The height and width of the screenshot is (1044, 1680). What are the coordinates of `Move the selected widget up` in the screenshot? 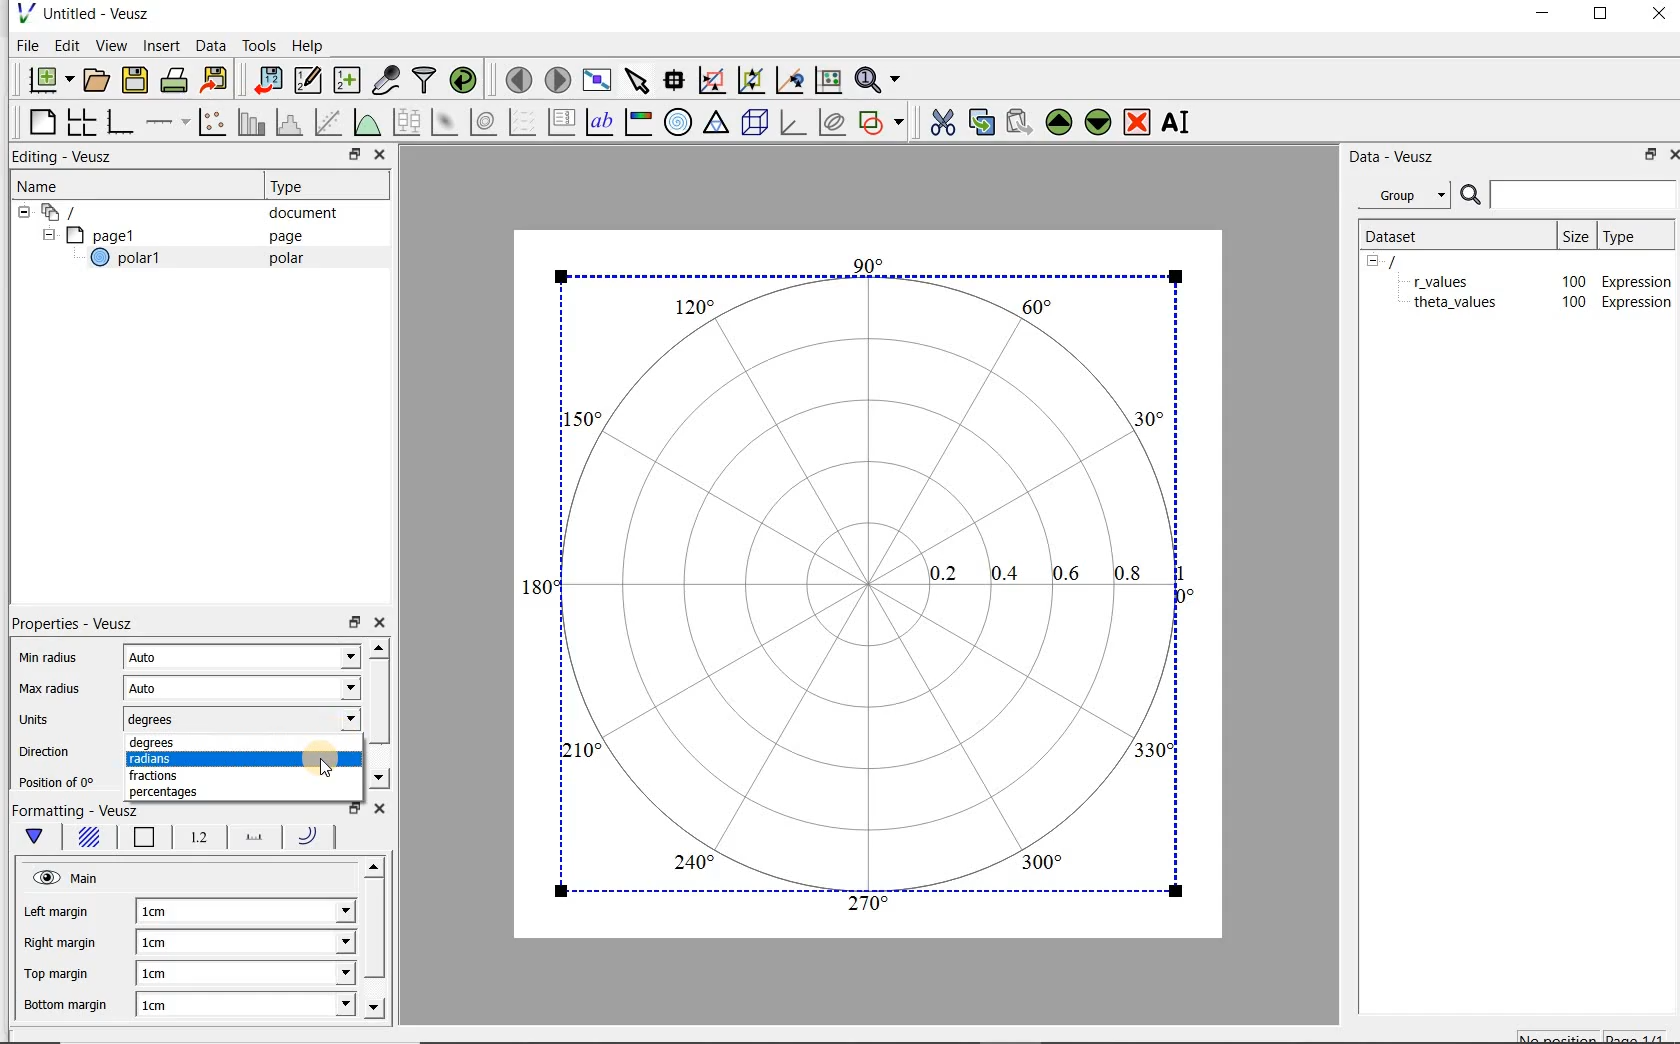 It's located at (1059, 122).